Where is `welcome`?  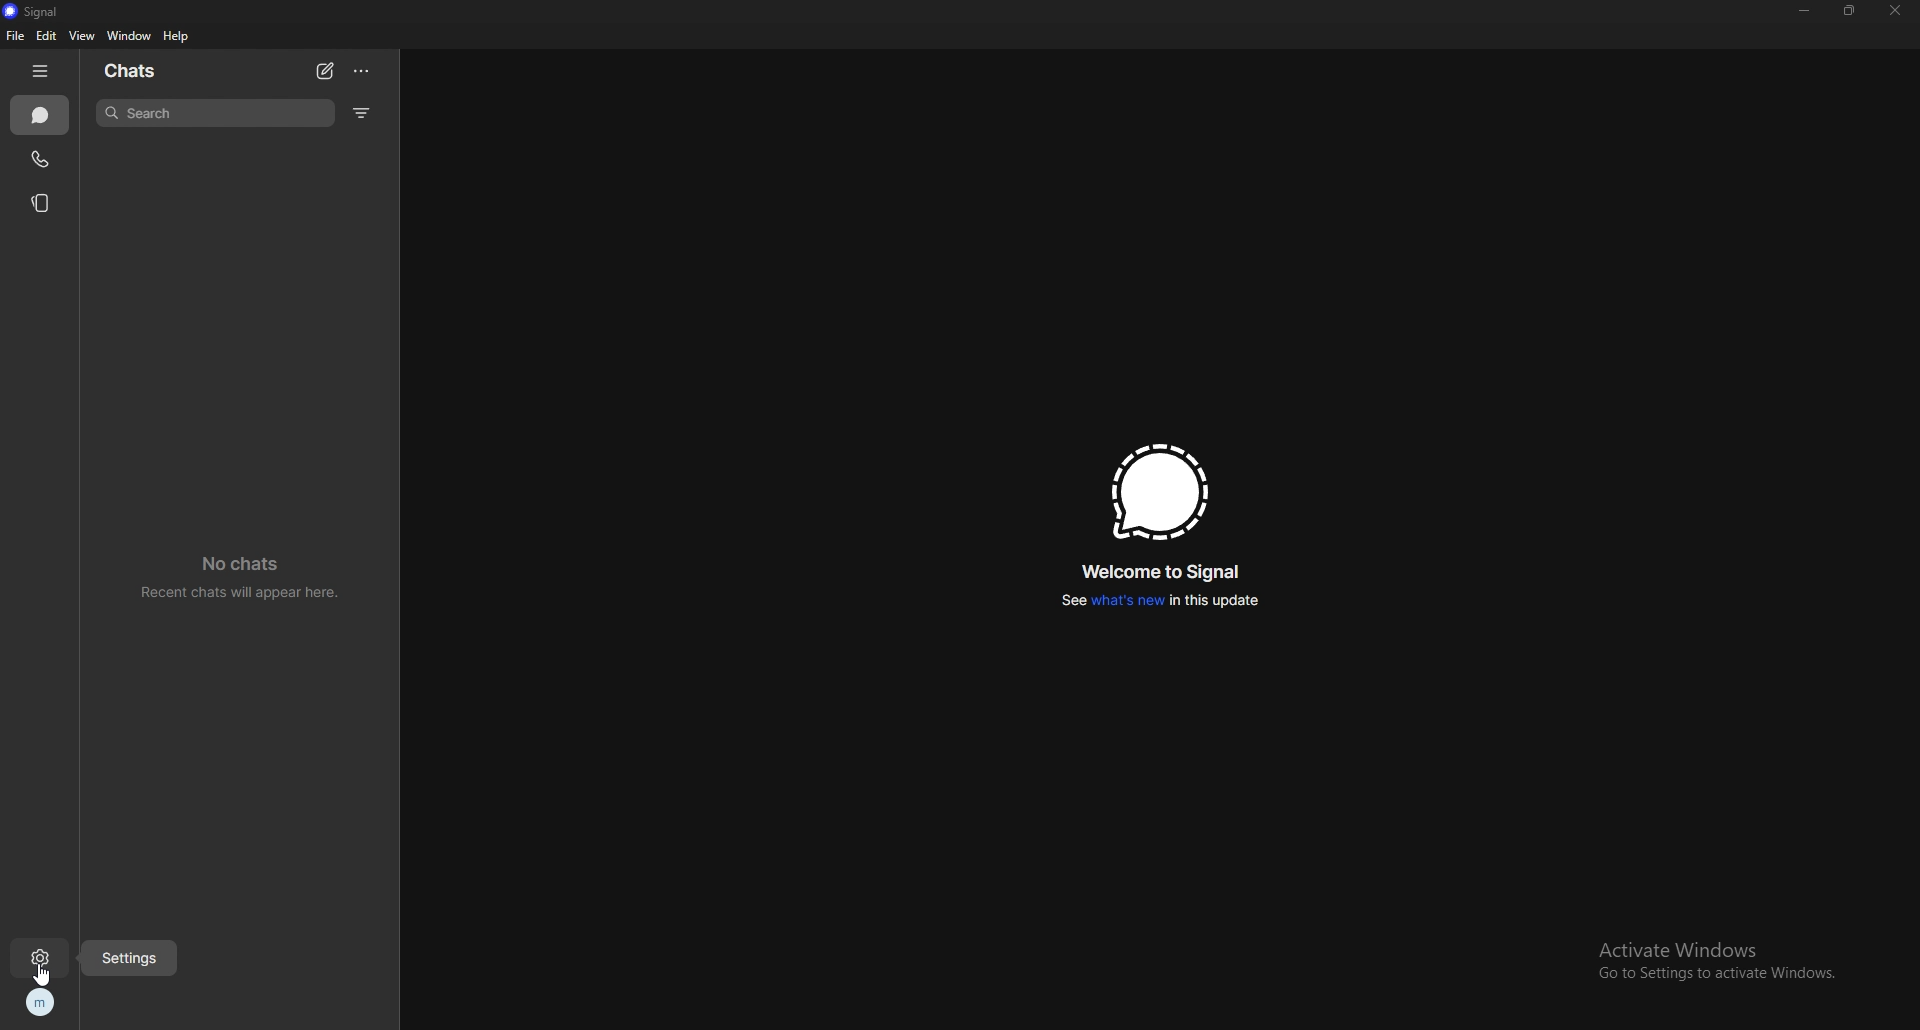
welcome is located at coordinates (1165, 572).